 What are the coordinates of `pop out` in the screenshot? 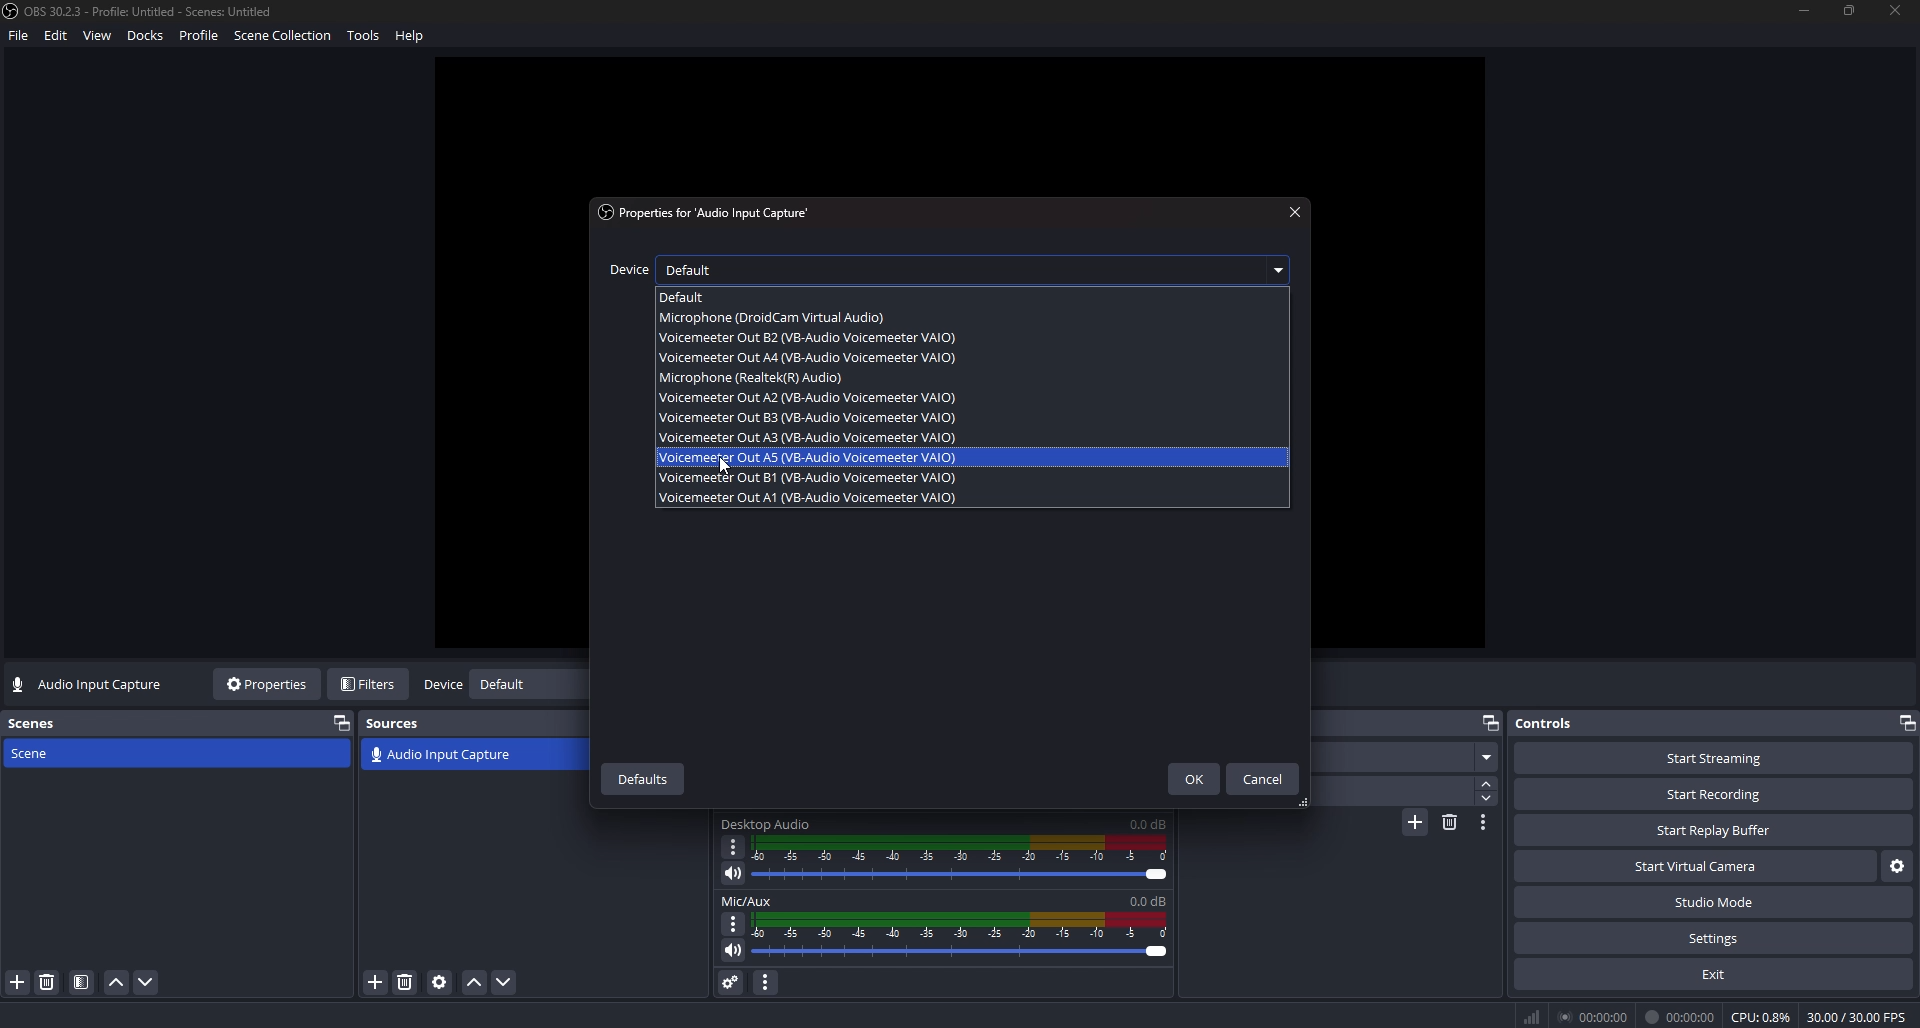 It's located at (1491, 721).